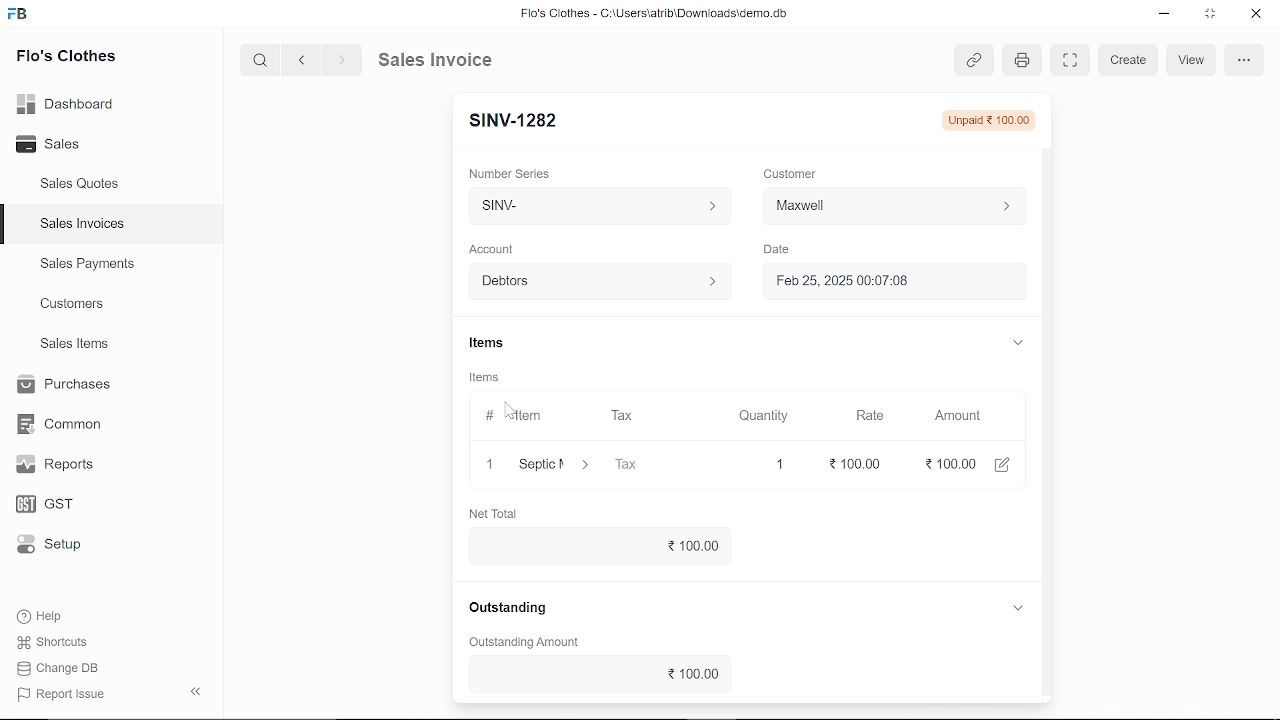 The height and width of the screenshot is (720, 1280). What do you see at coordinates (489, 465) in the screenshot?
I see `1` at bounding box center [489, 465].